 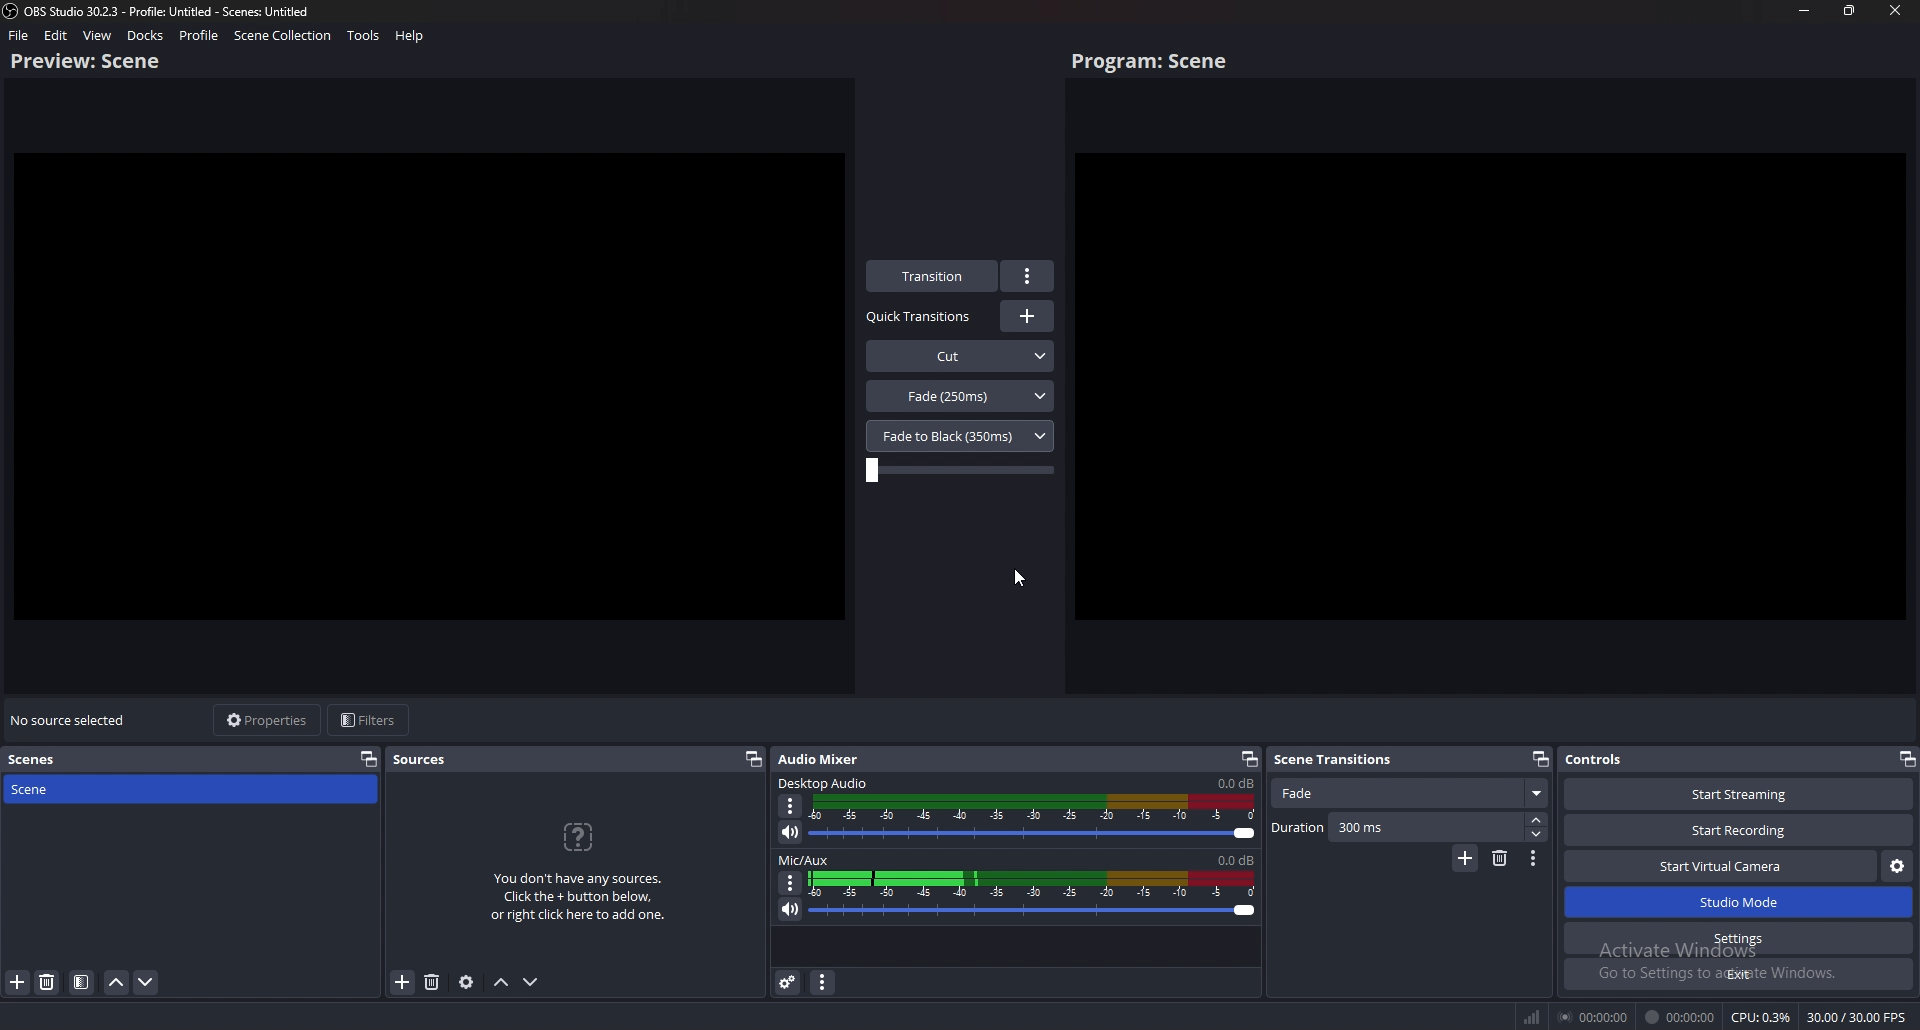 I want to click on Cut, so click(x=961, y=354).